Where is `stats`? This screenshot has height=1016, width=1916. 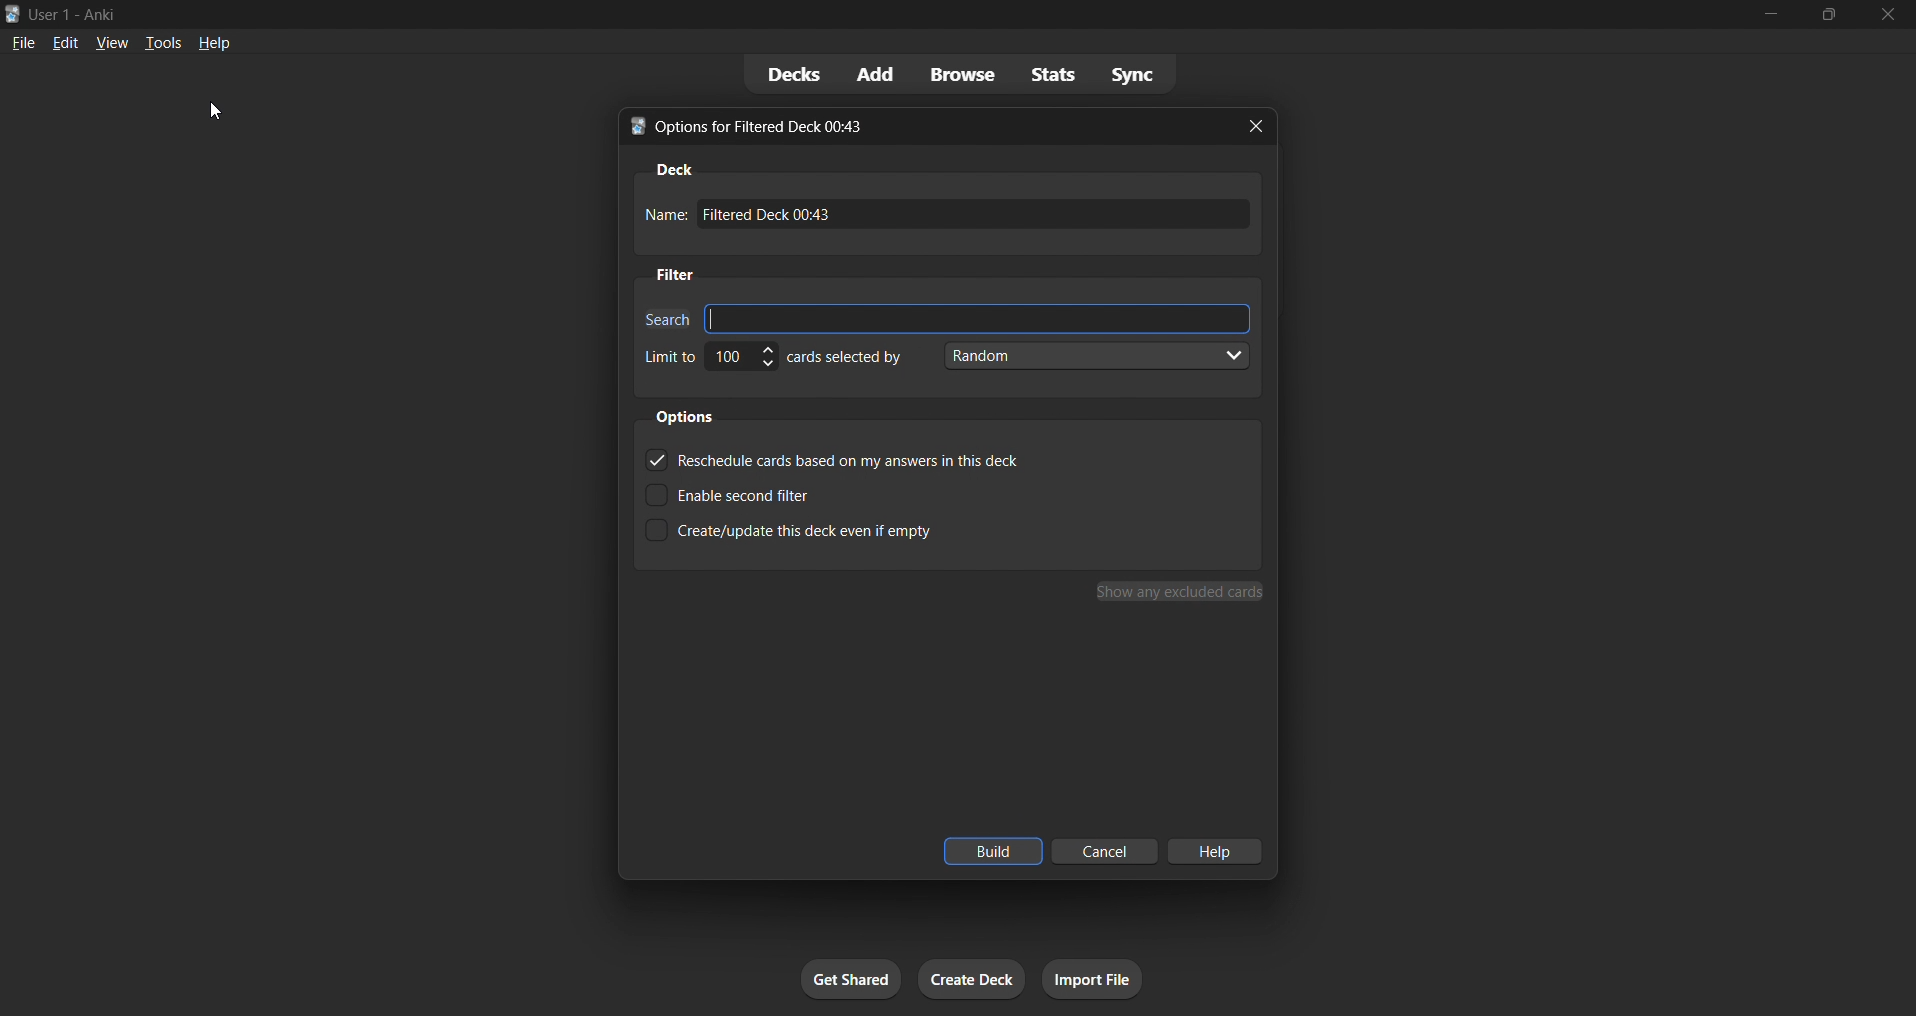 stats is located at coordinates (1043, 74).